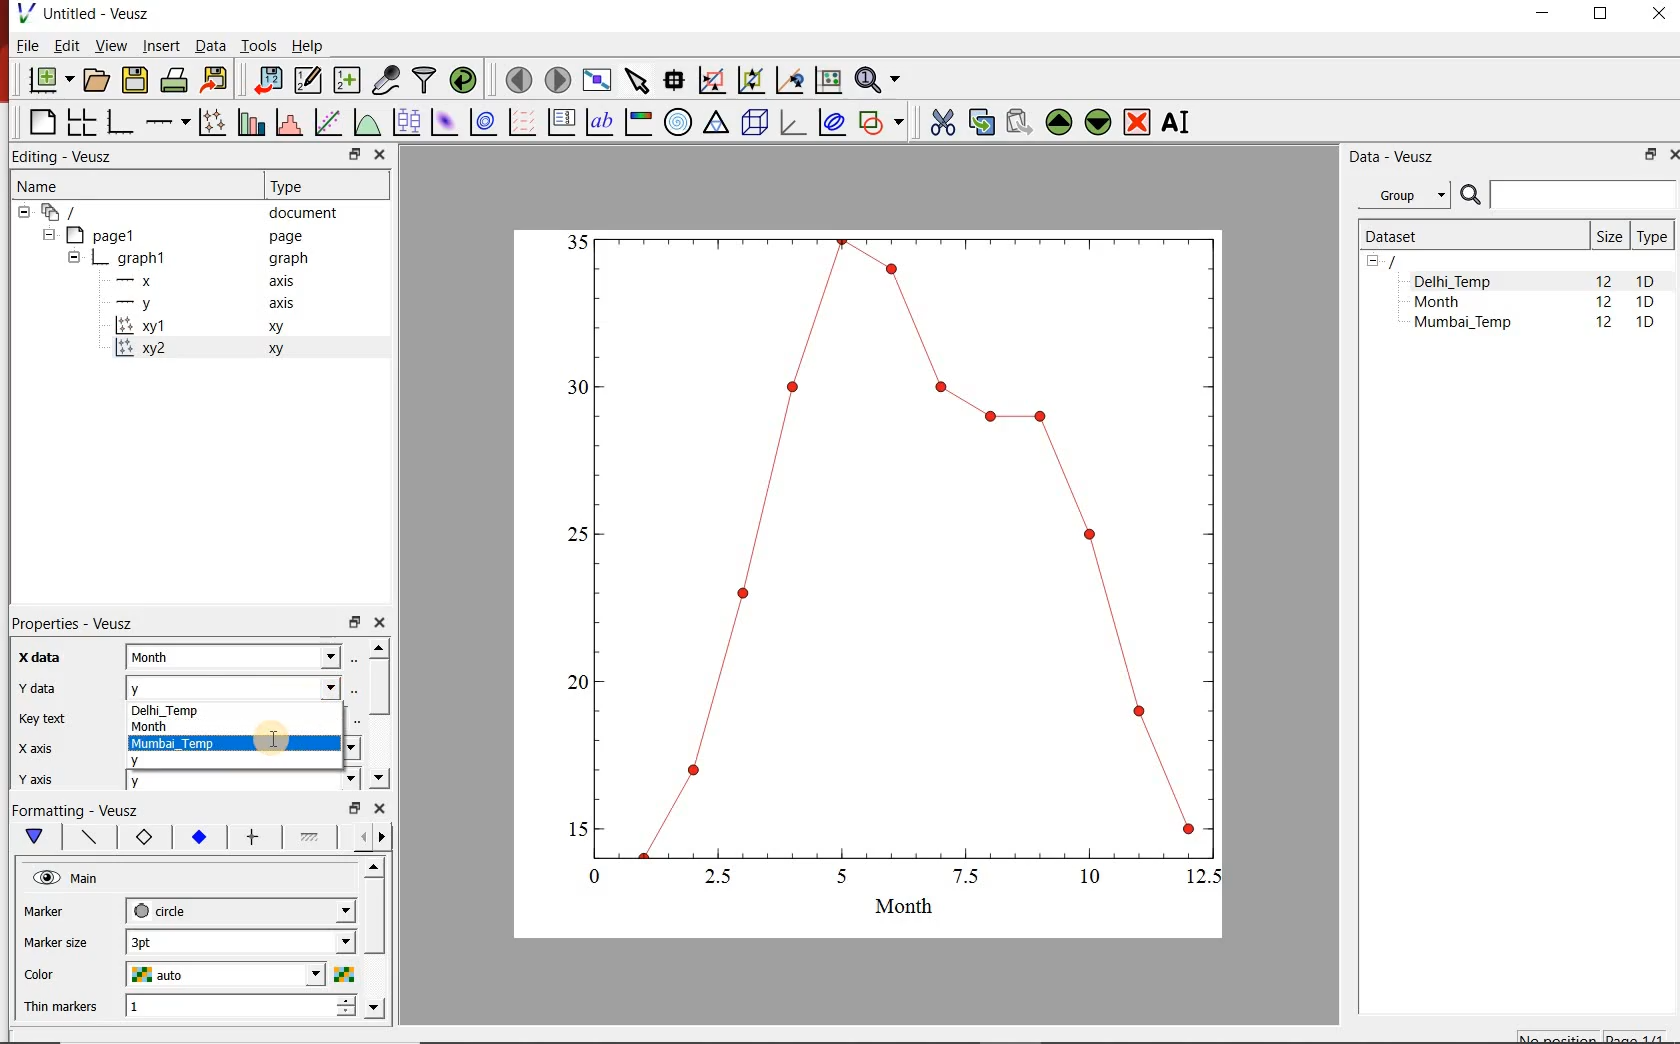 The height and width of the screenshot is (1044, 1680). What do you see at coordinates (378, 714) in the screenshot?
I see `scrollbar` at bounding box center [378, 714].